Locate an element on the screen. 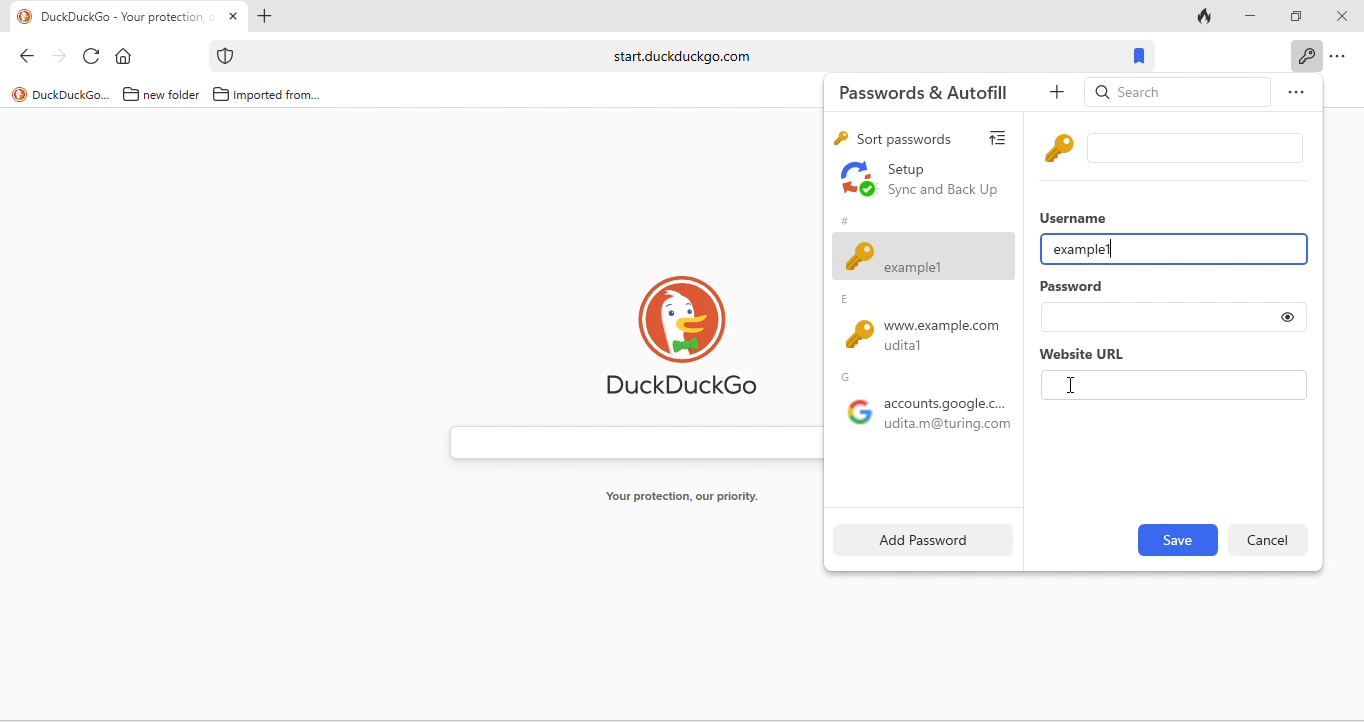  edit is located at coordinates (1177, 540).